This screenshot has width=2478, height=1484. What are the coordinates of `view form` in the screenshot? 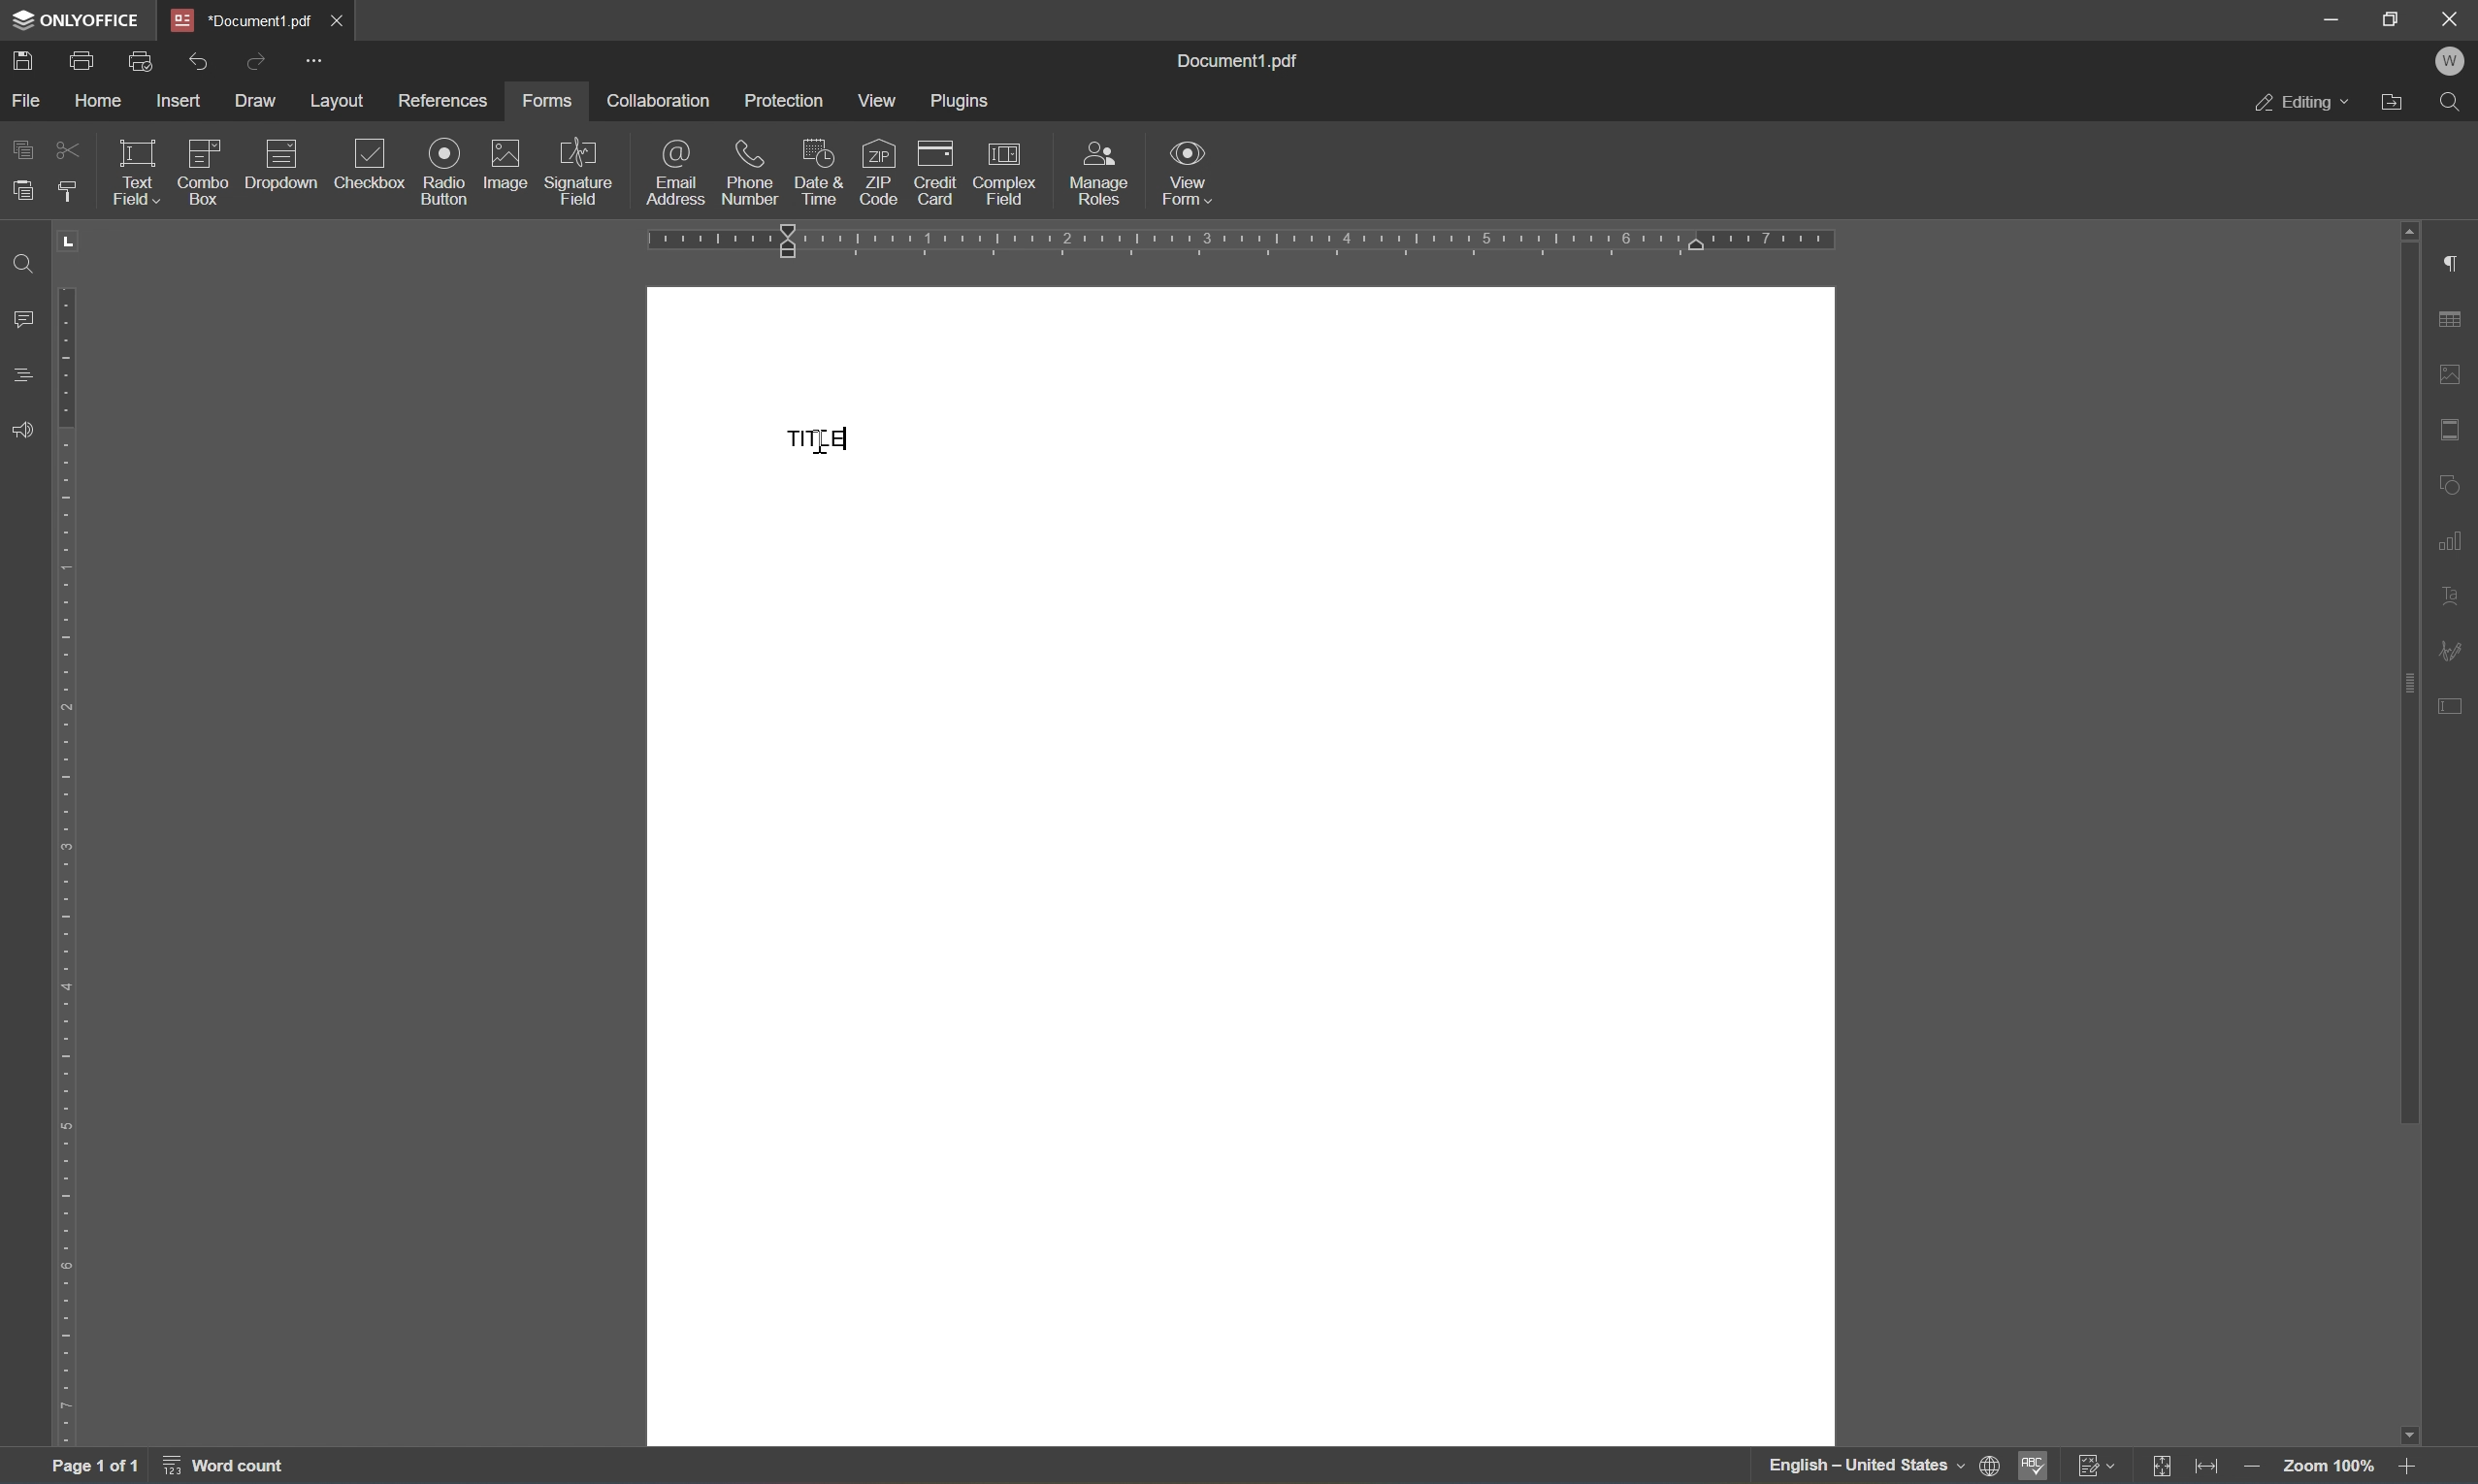 It's located at (1193, 173).